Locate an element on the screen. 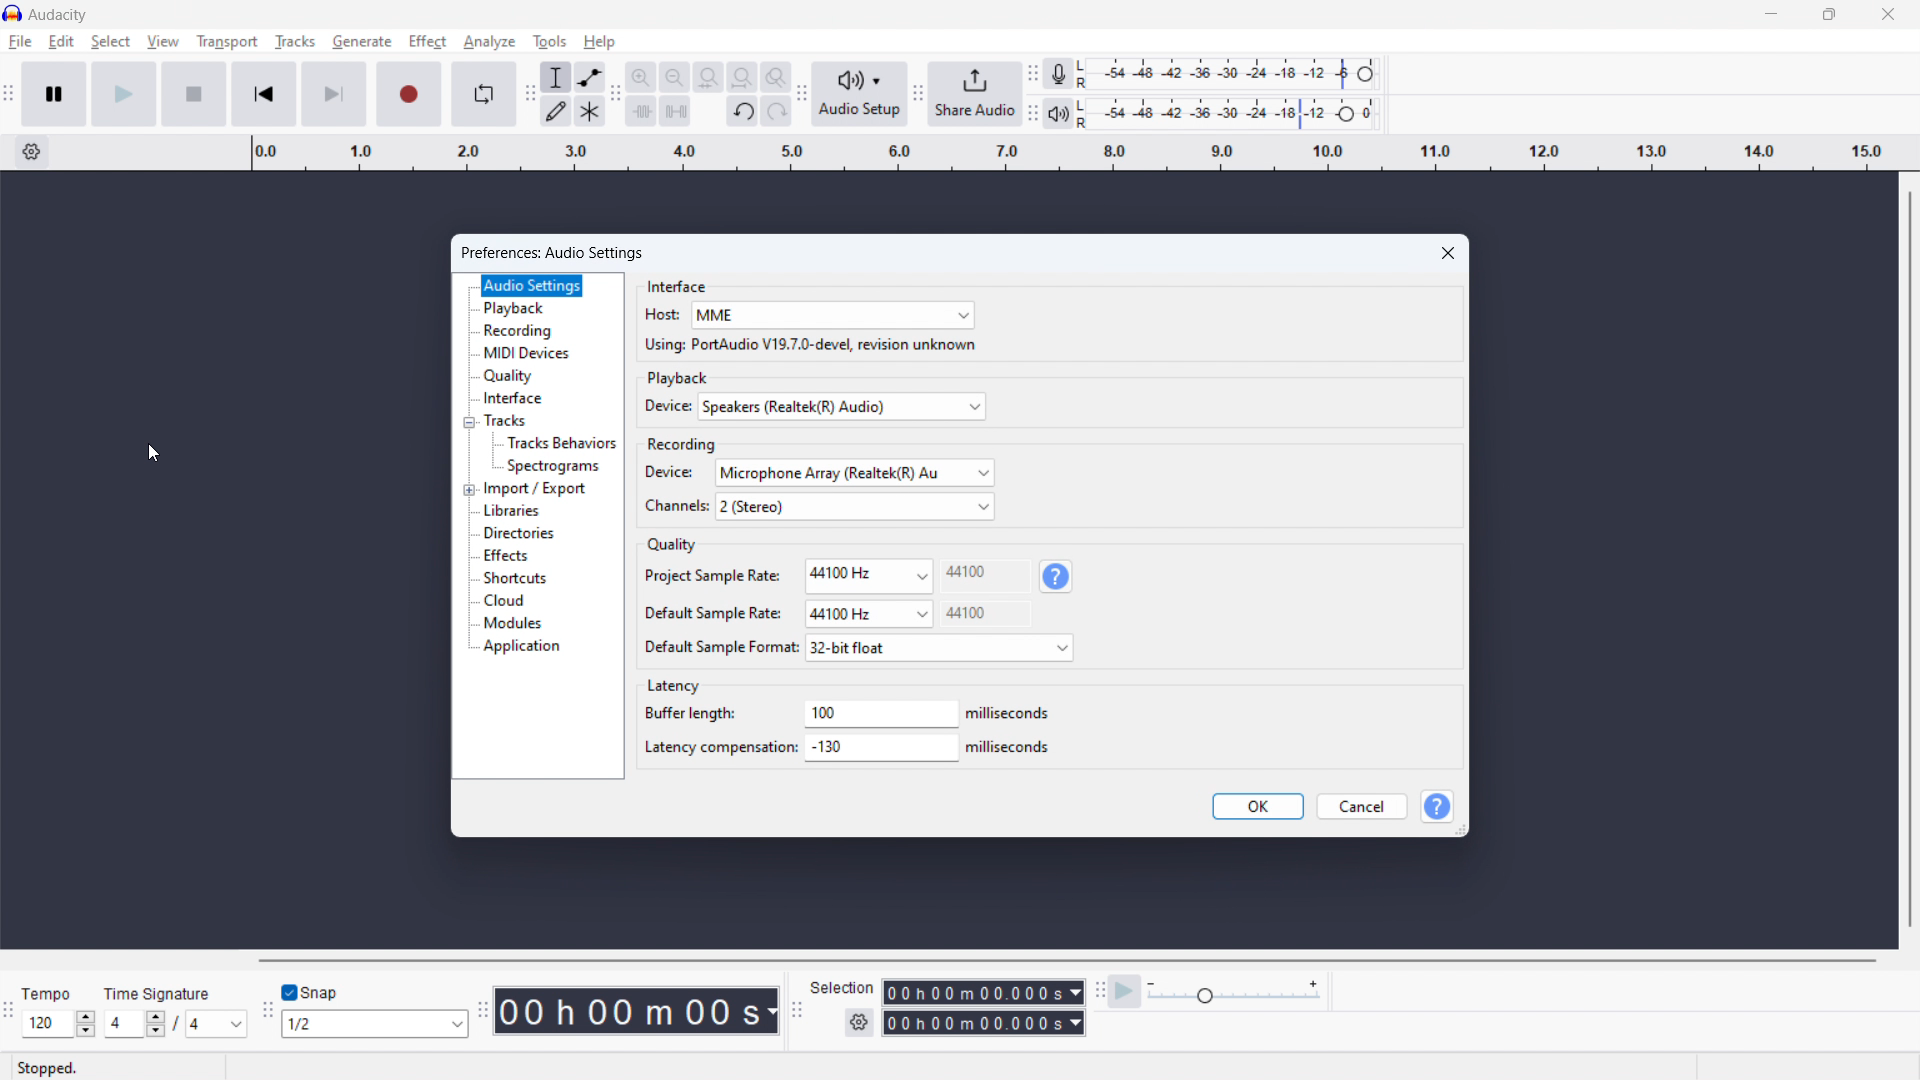 The image size is (1920, 1080). Device is located at coordinates (670, 474).